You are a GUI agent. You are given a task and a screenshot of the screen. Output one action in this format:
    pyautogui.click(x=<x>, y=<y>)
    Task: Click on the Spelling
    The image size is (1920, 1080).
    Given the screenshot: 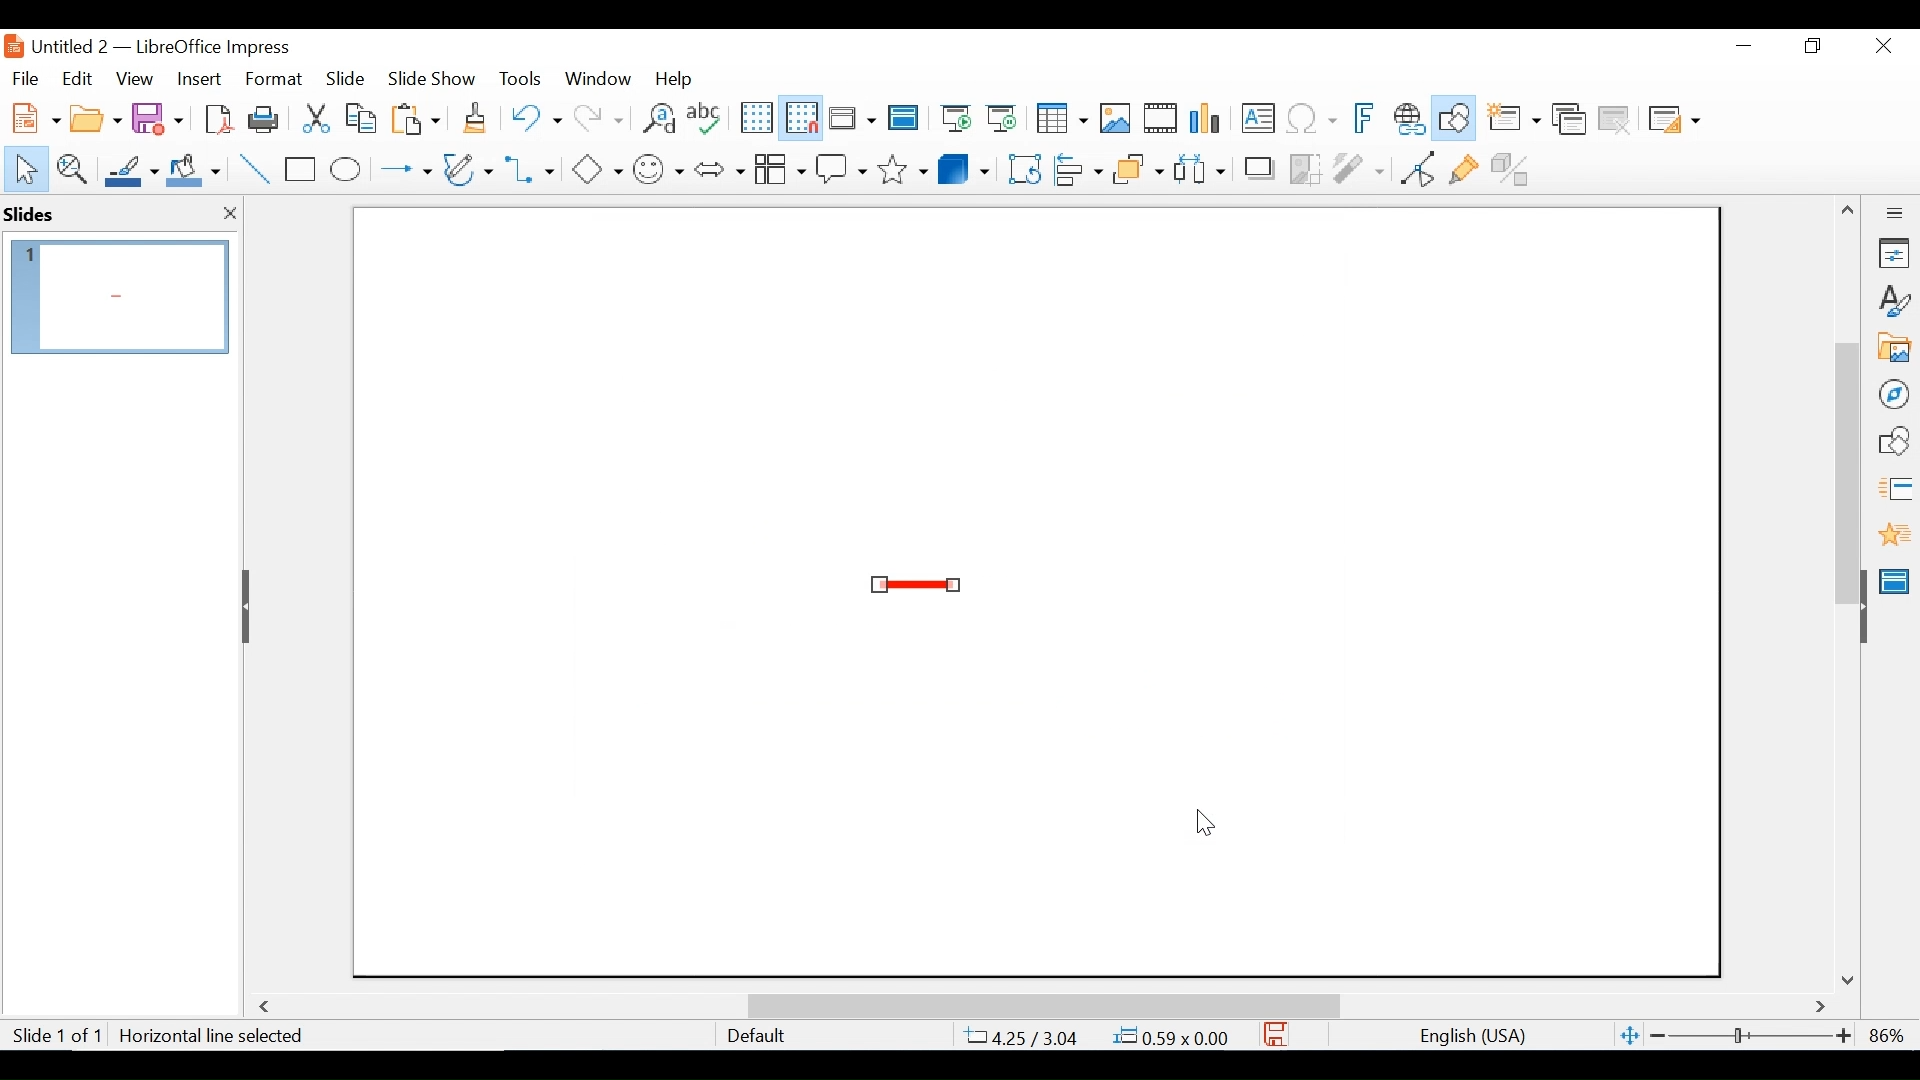 What is the action you would take?
    pyautogui.click(x=707, y=117)
    